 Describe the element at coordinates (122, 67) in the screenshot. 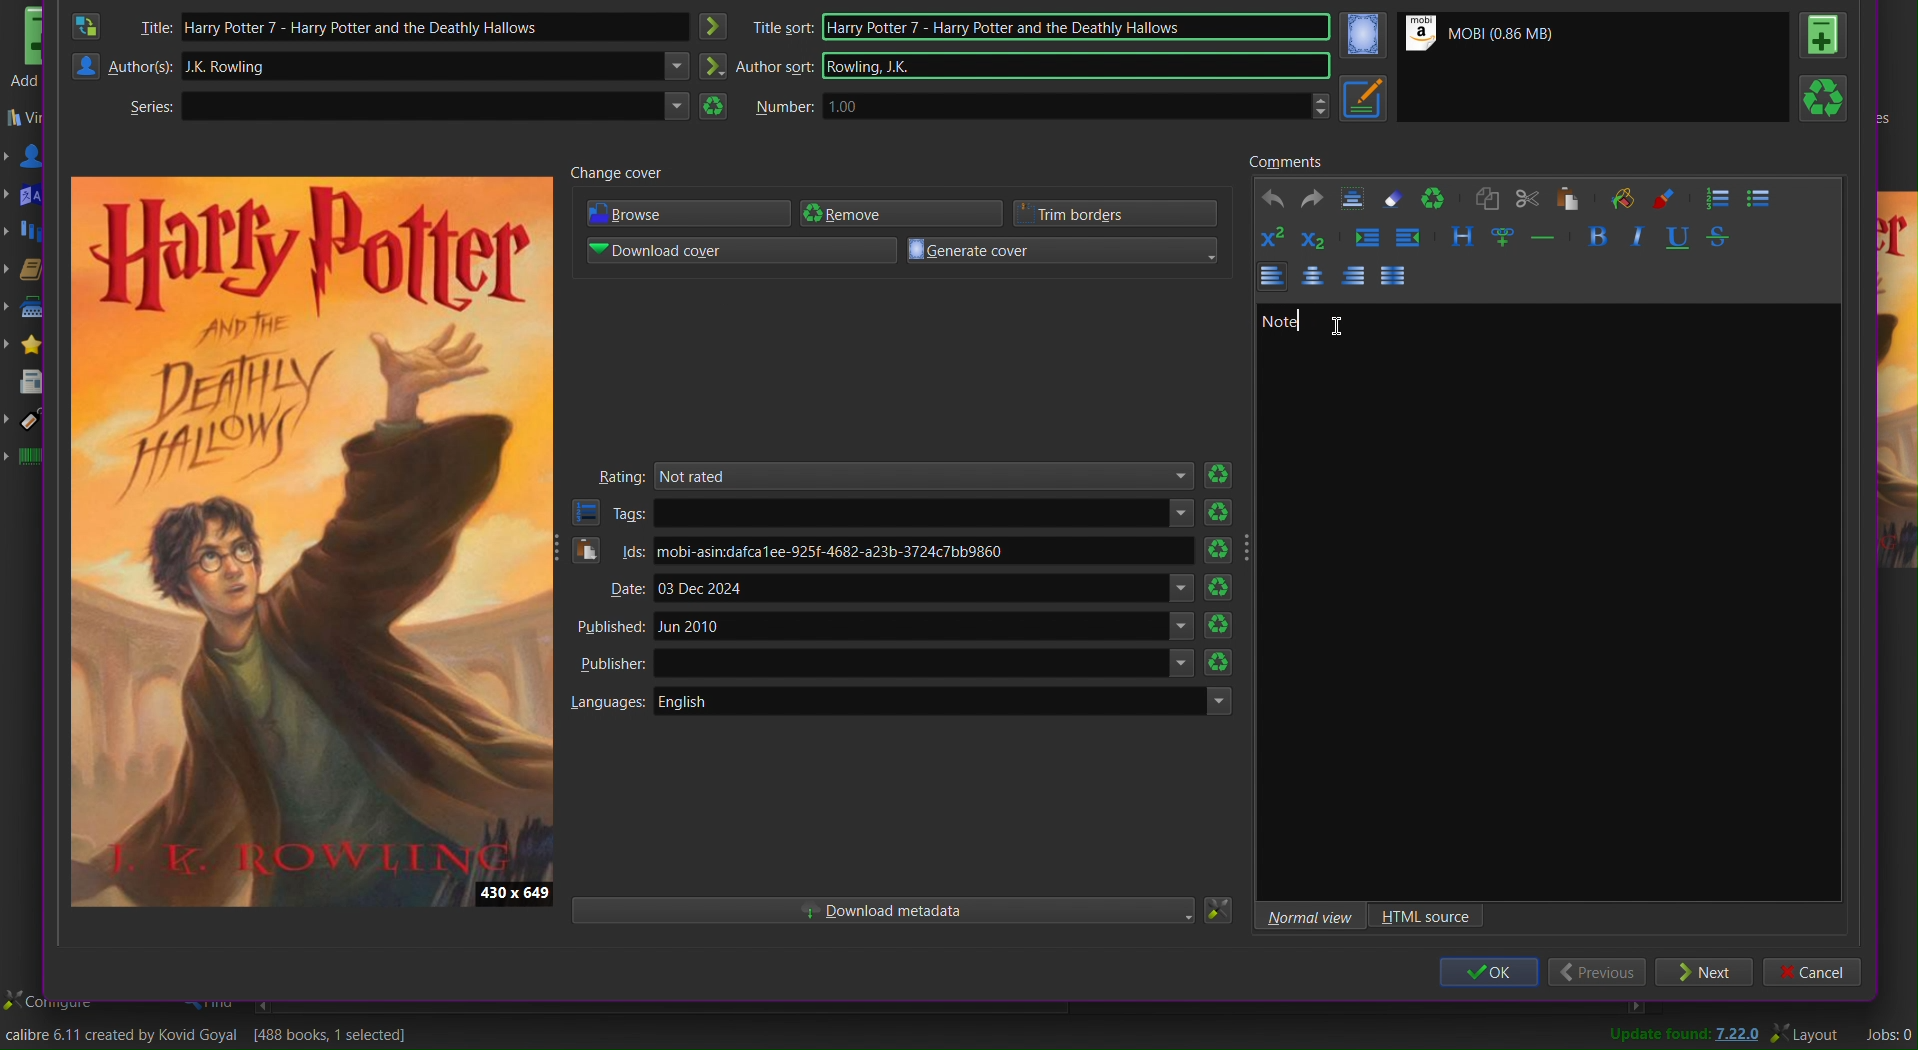

I see `Authors` at that location.